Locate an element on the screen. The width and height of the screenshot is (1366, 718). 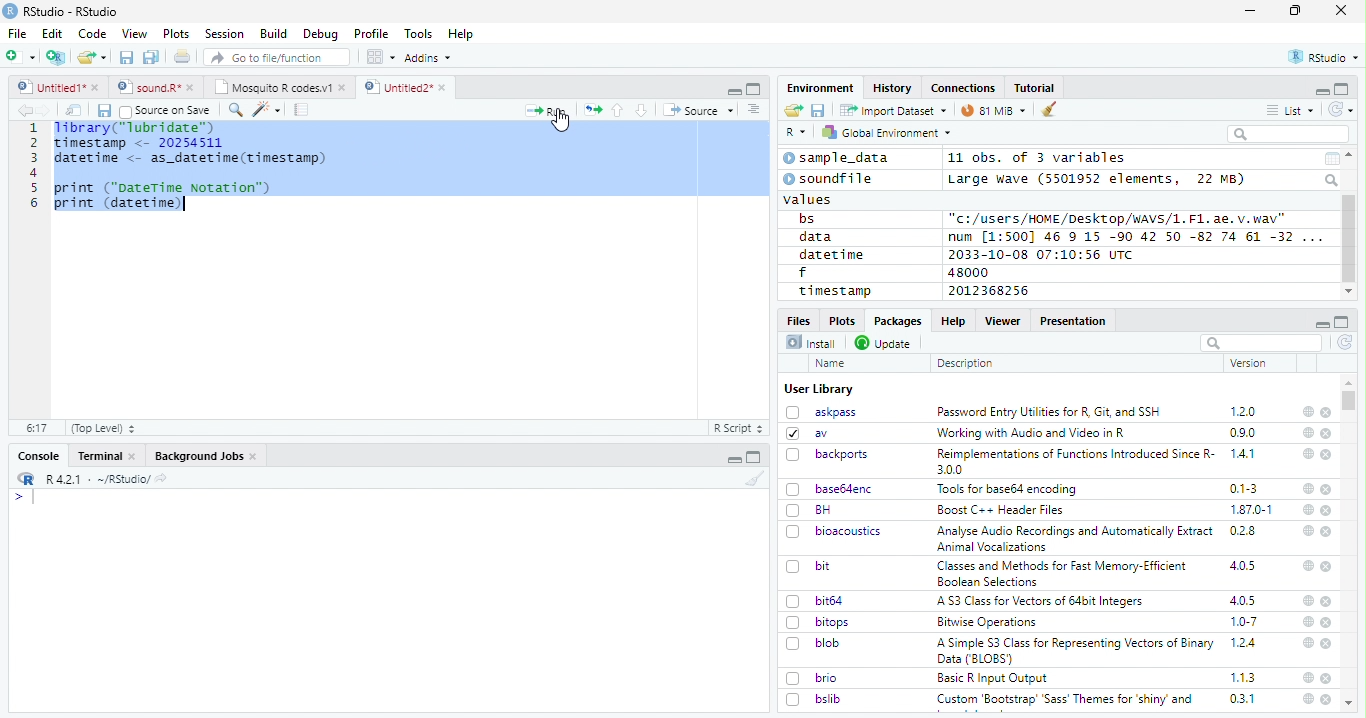
Plots is located at coordinates (176, 34).